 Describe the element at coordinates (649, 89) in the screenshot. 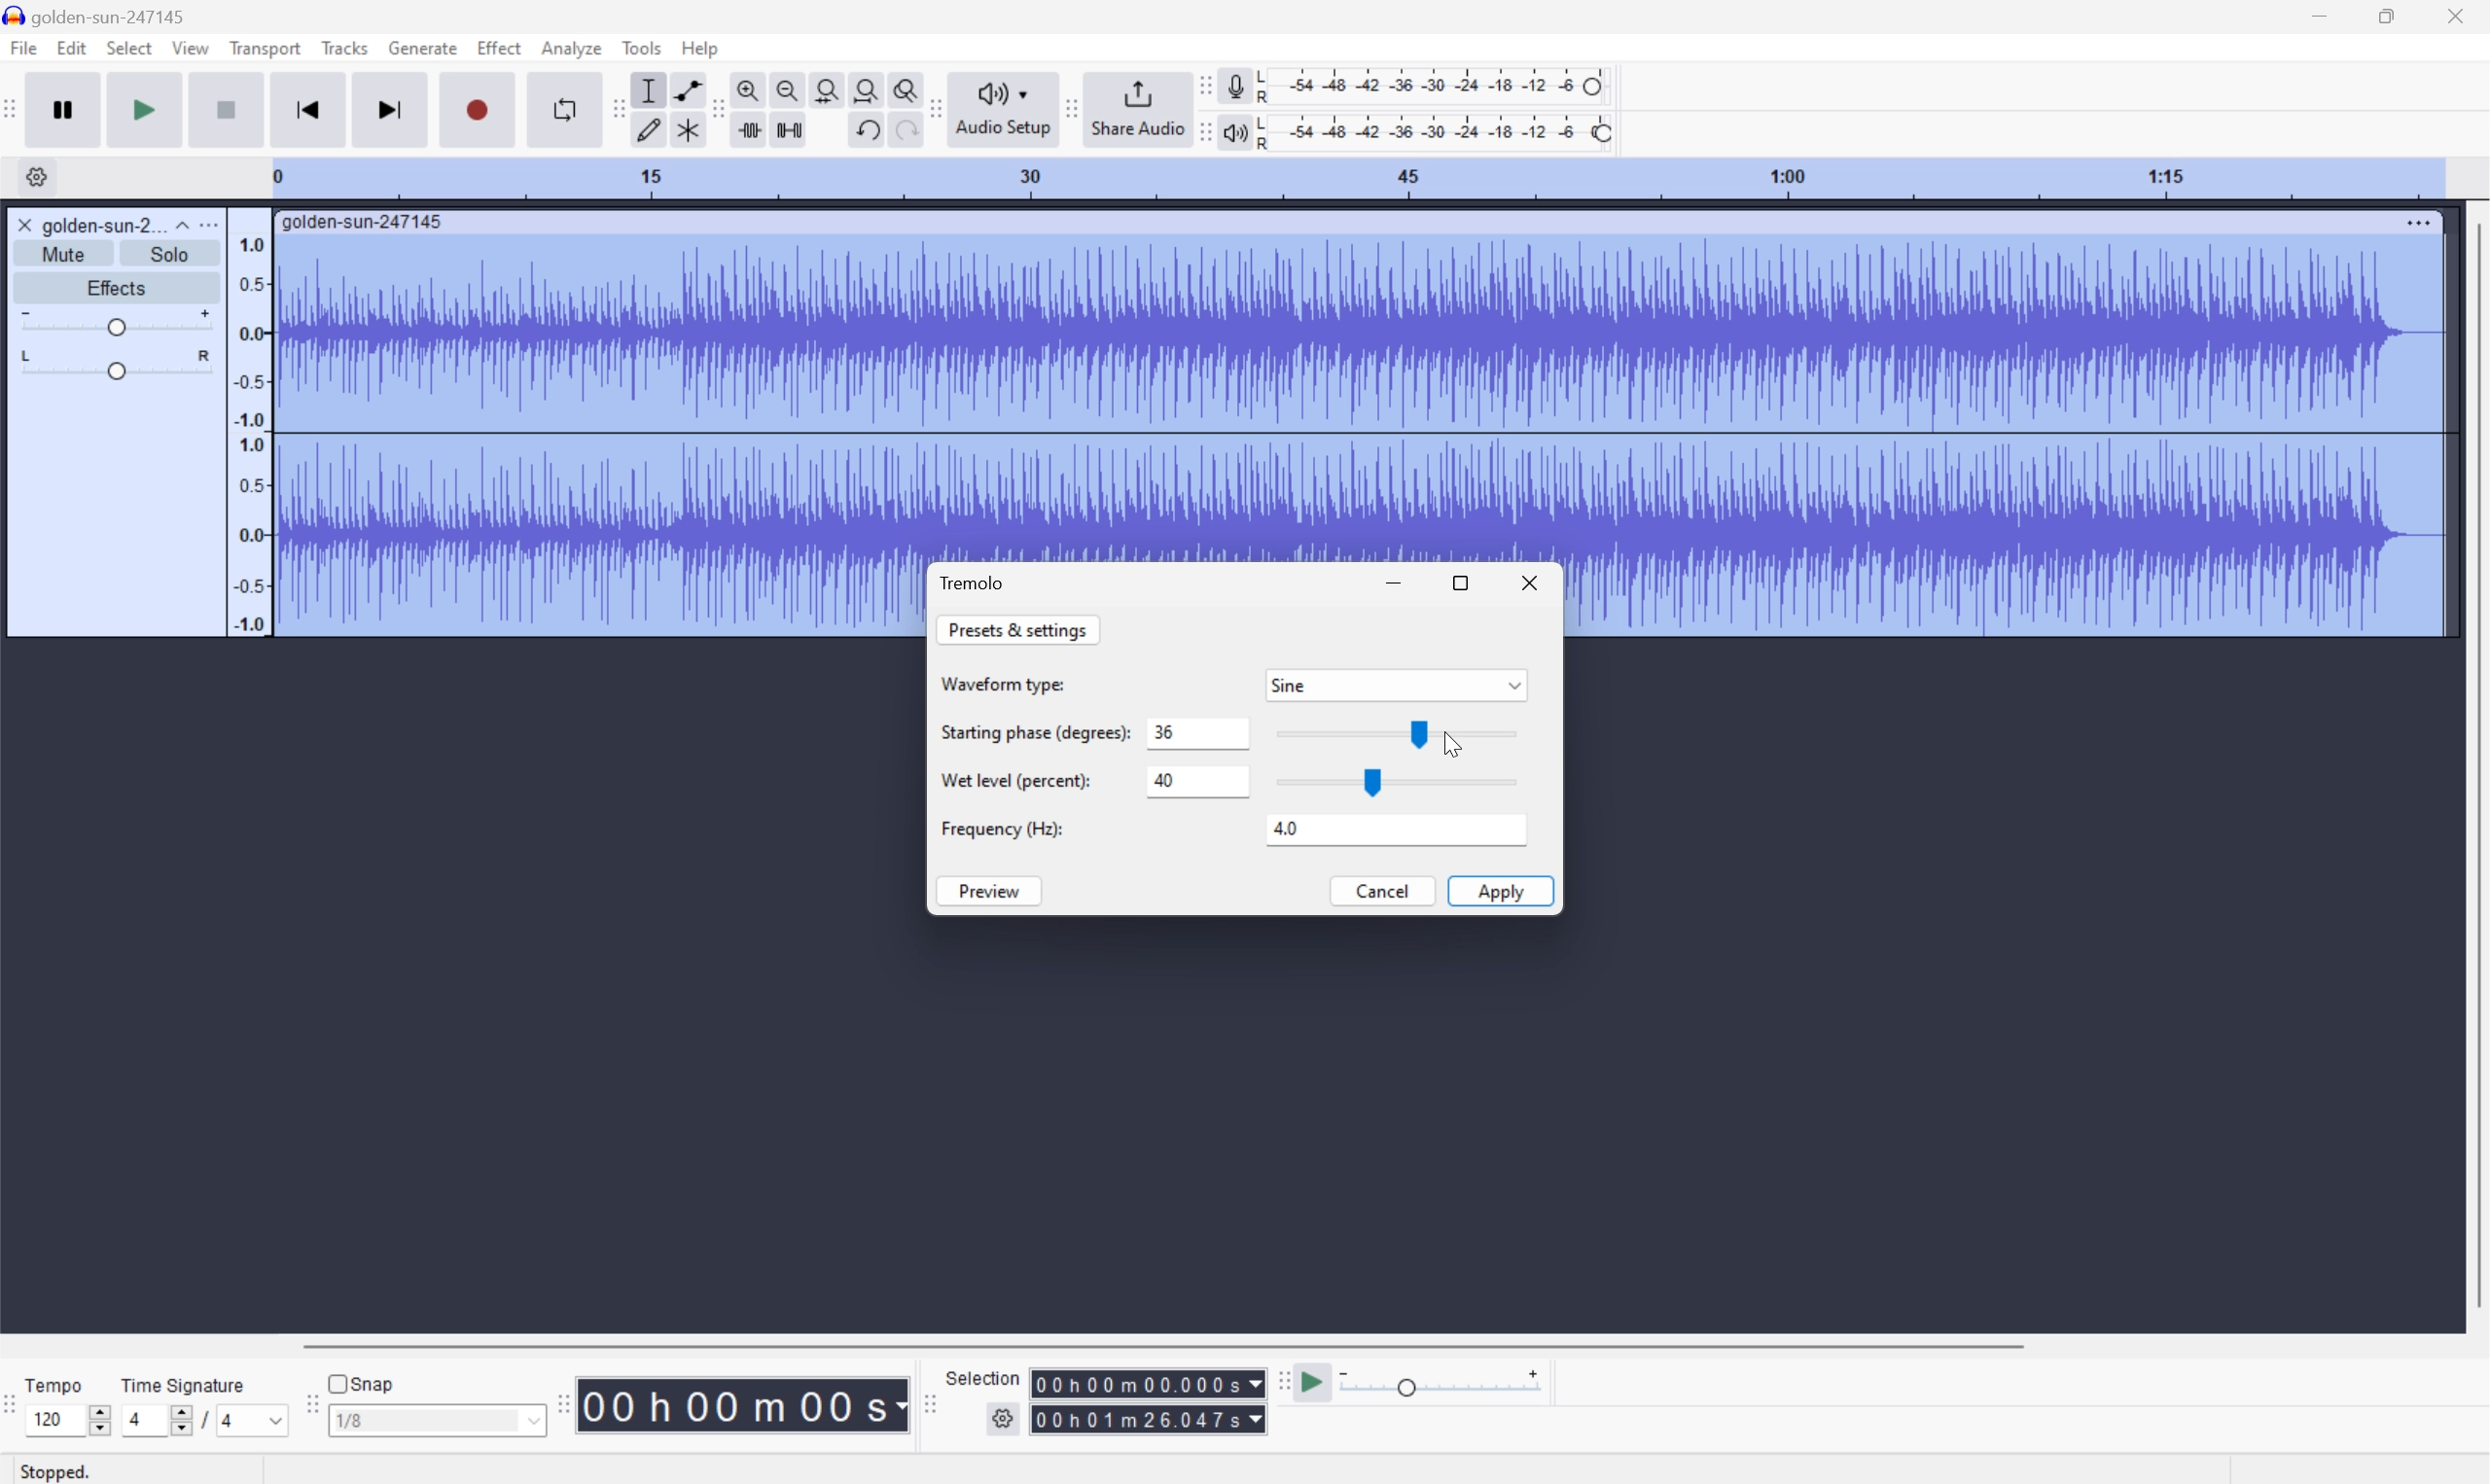

I see `Selection Tool` at that location.